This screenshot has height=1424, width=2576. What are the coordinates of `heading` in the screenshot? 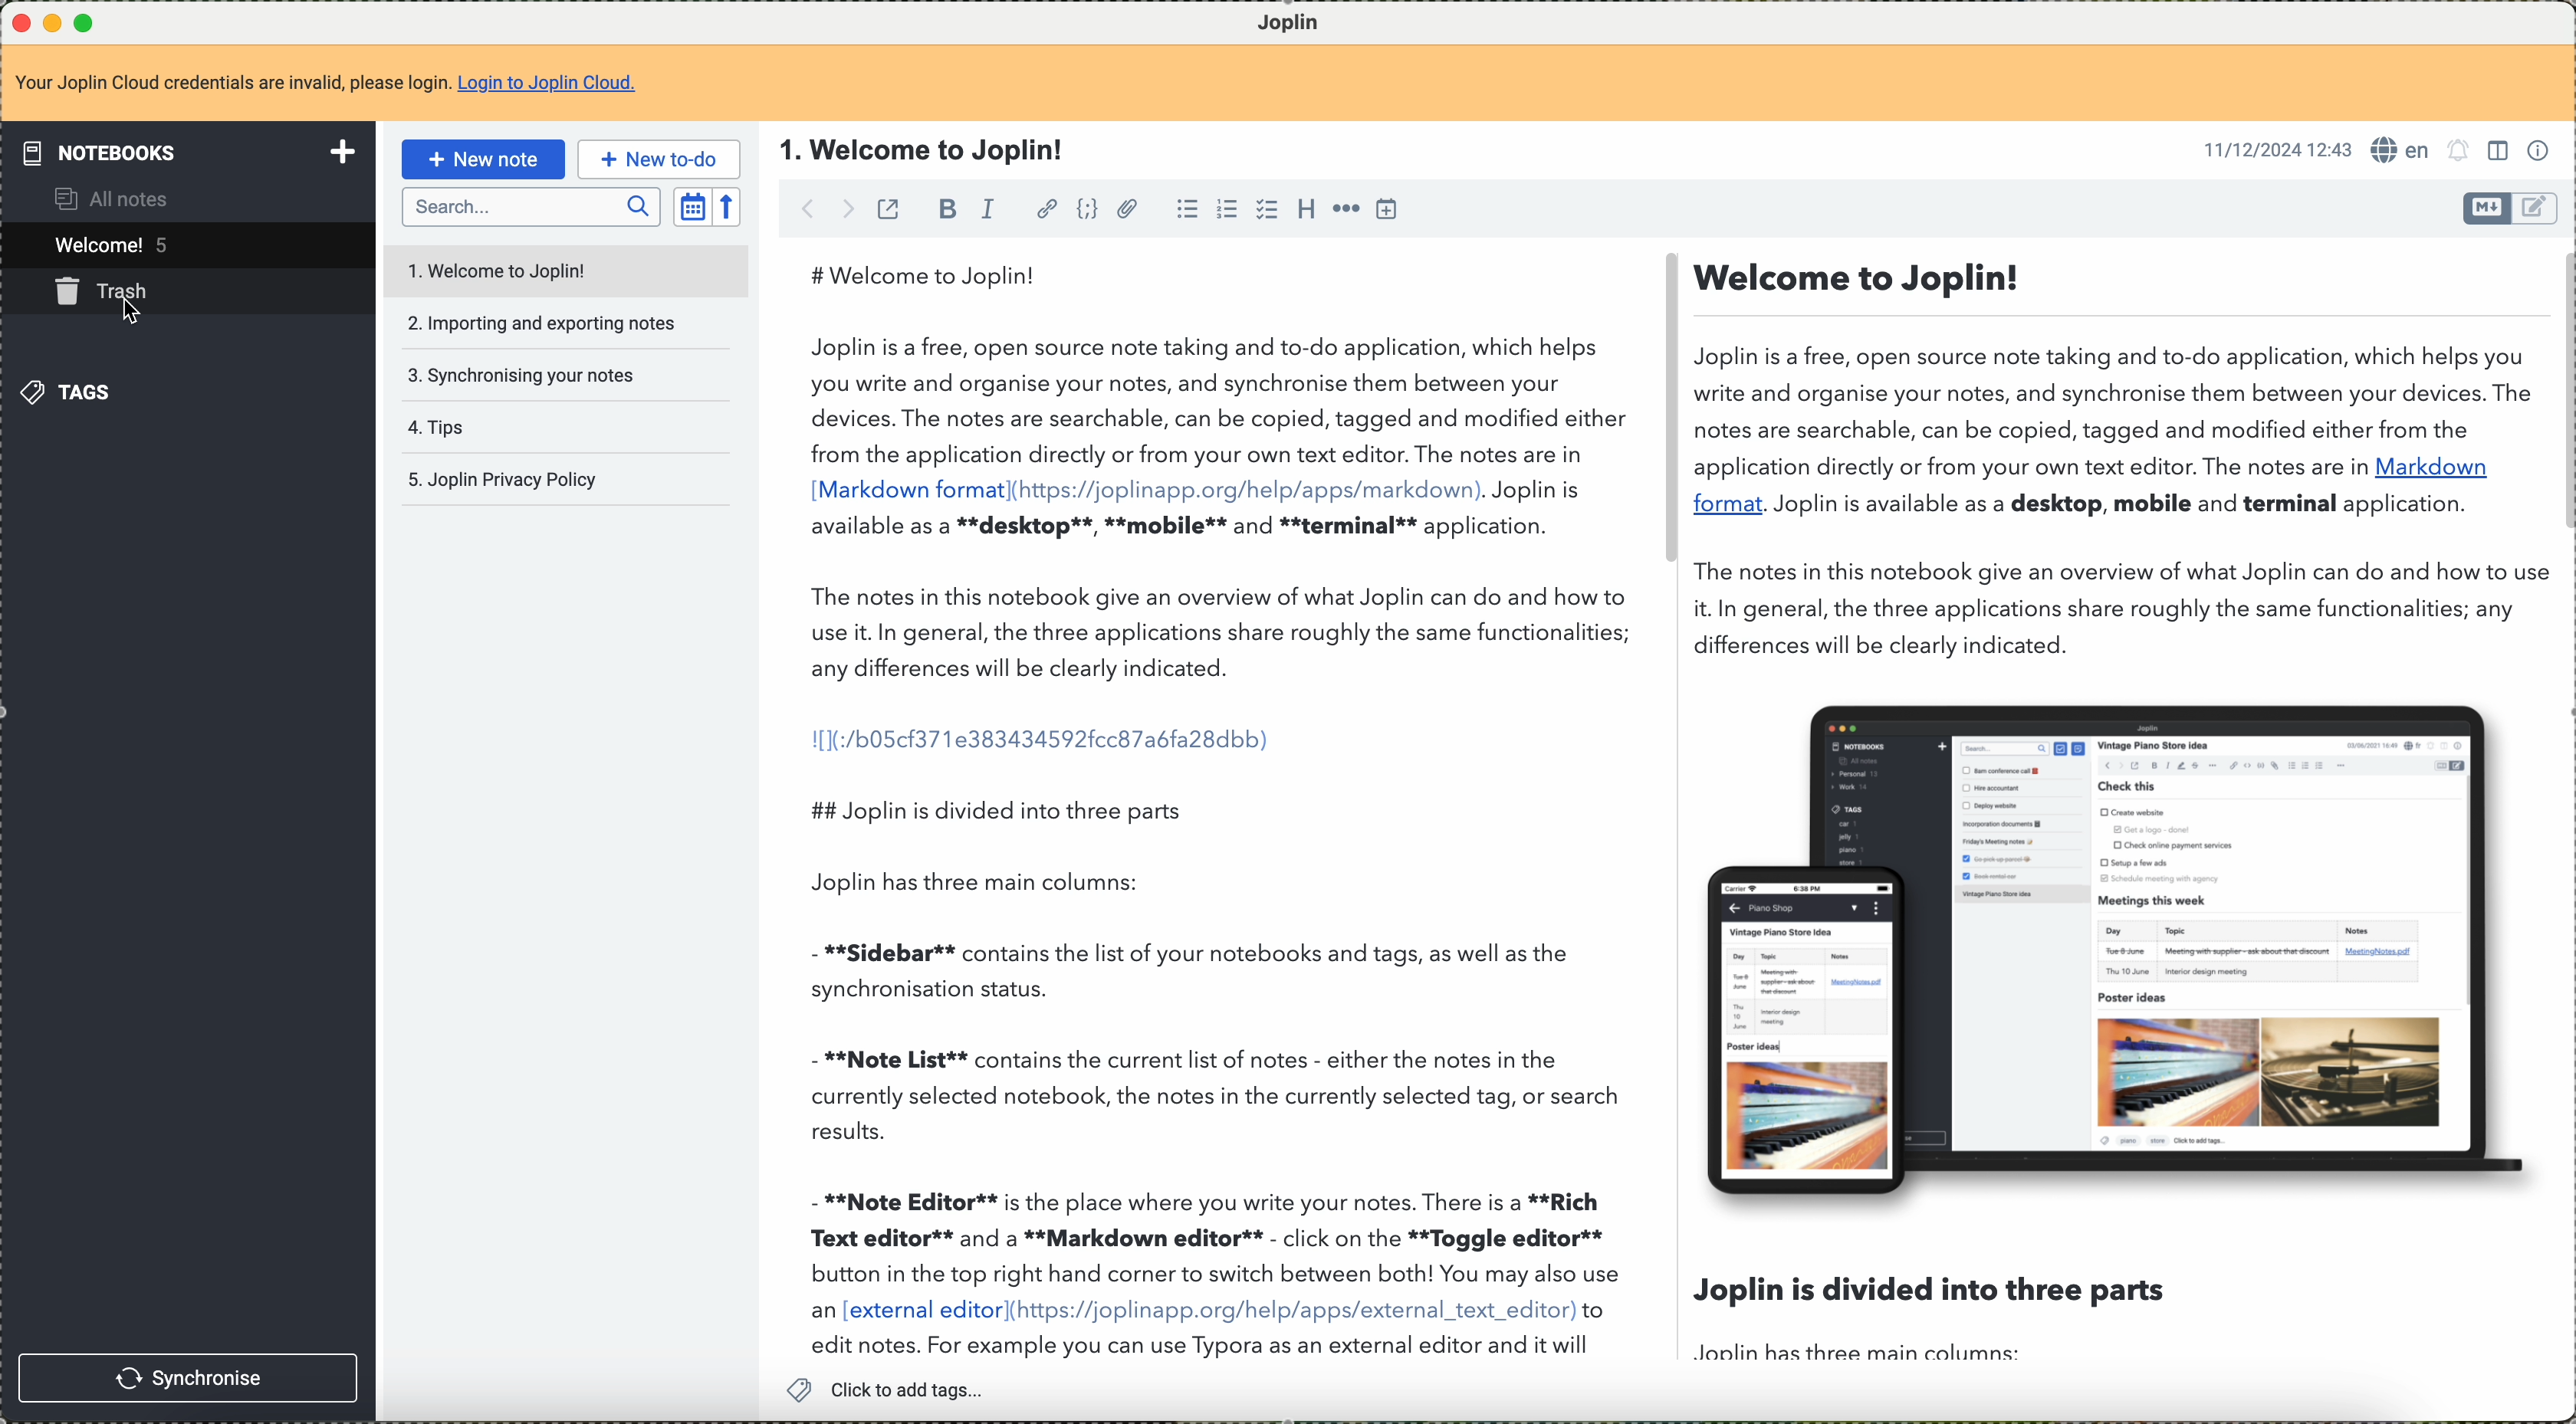 It's located at (1306, 210).